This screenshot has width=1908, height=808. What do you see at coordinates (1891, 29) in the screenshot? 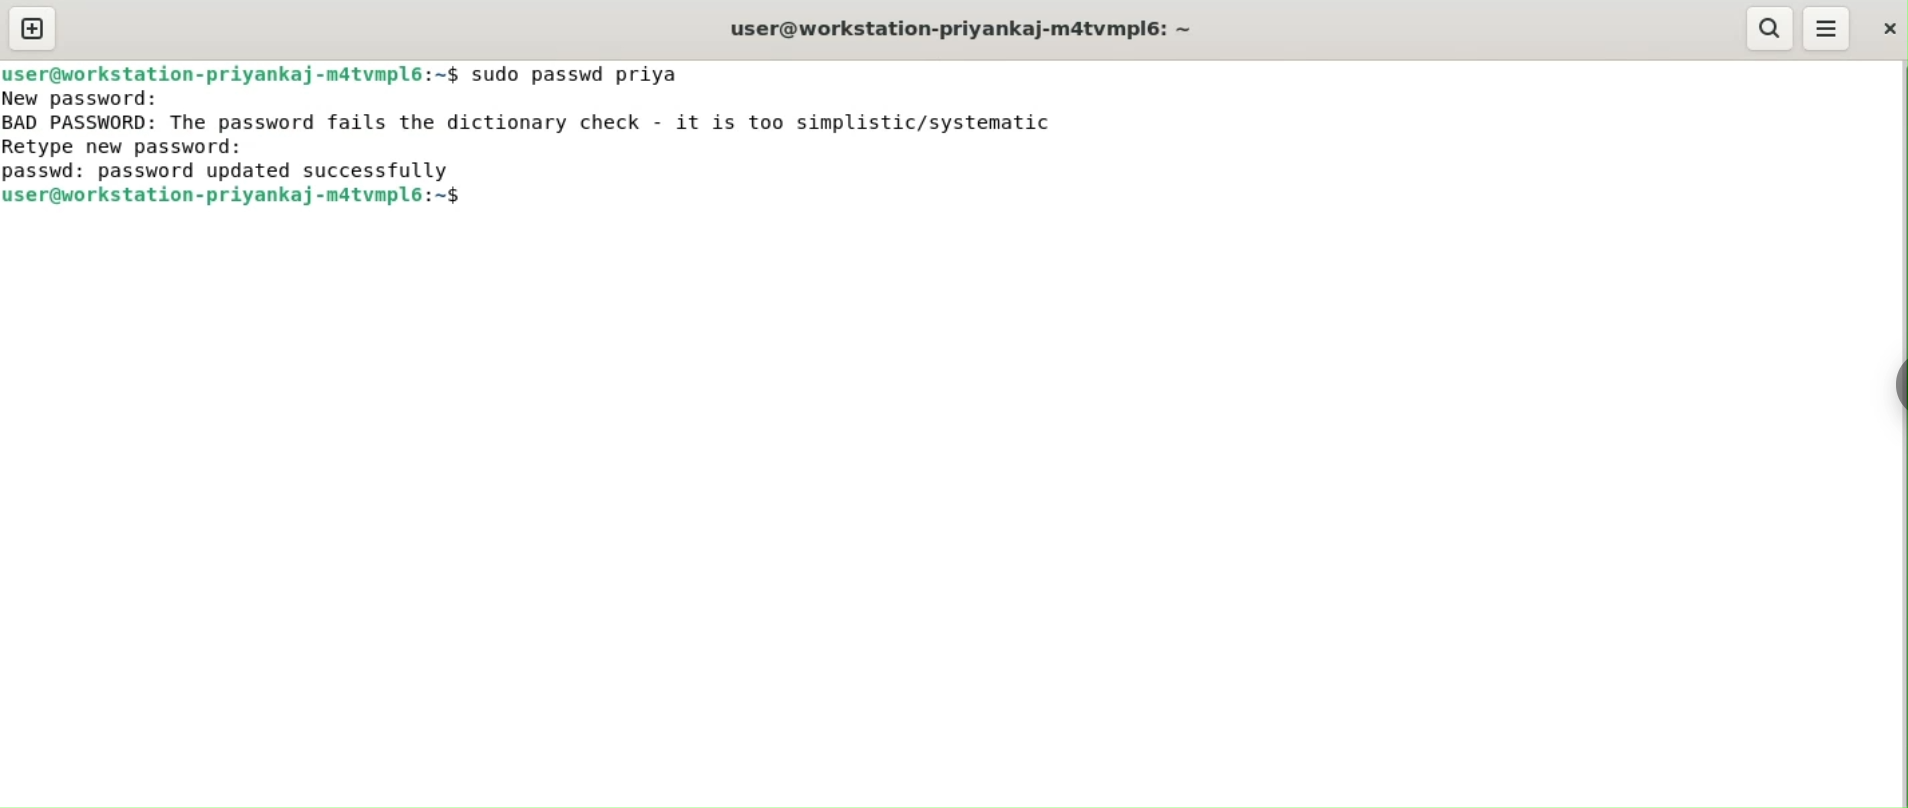
I see `close` at bounding box center [1891, 29].